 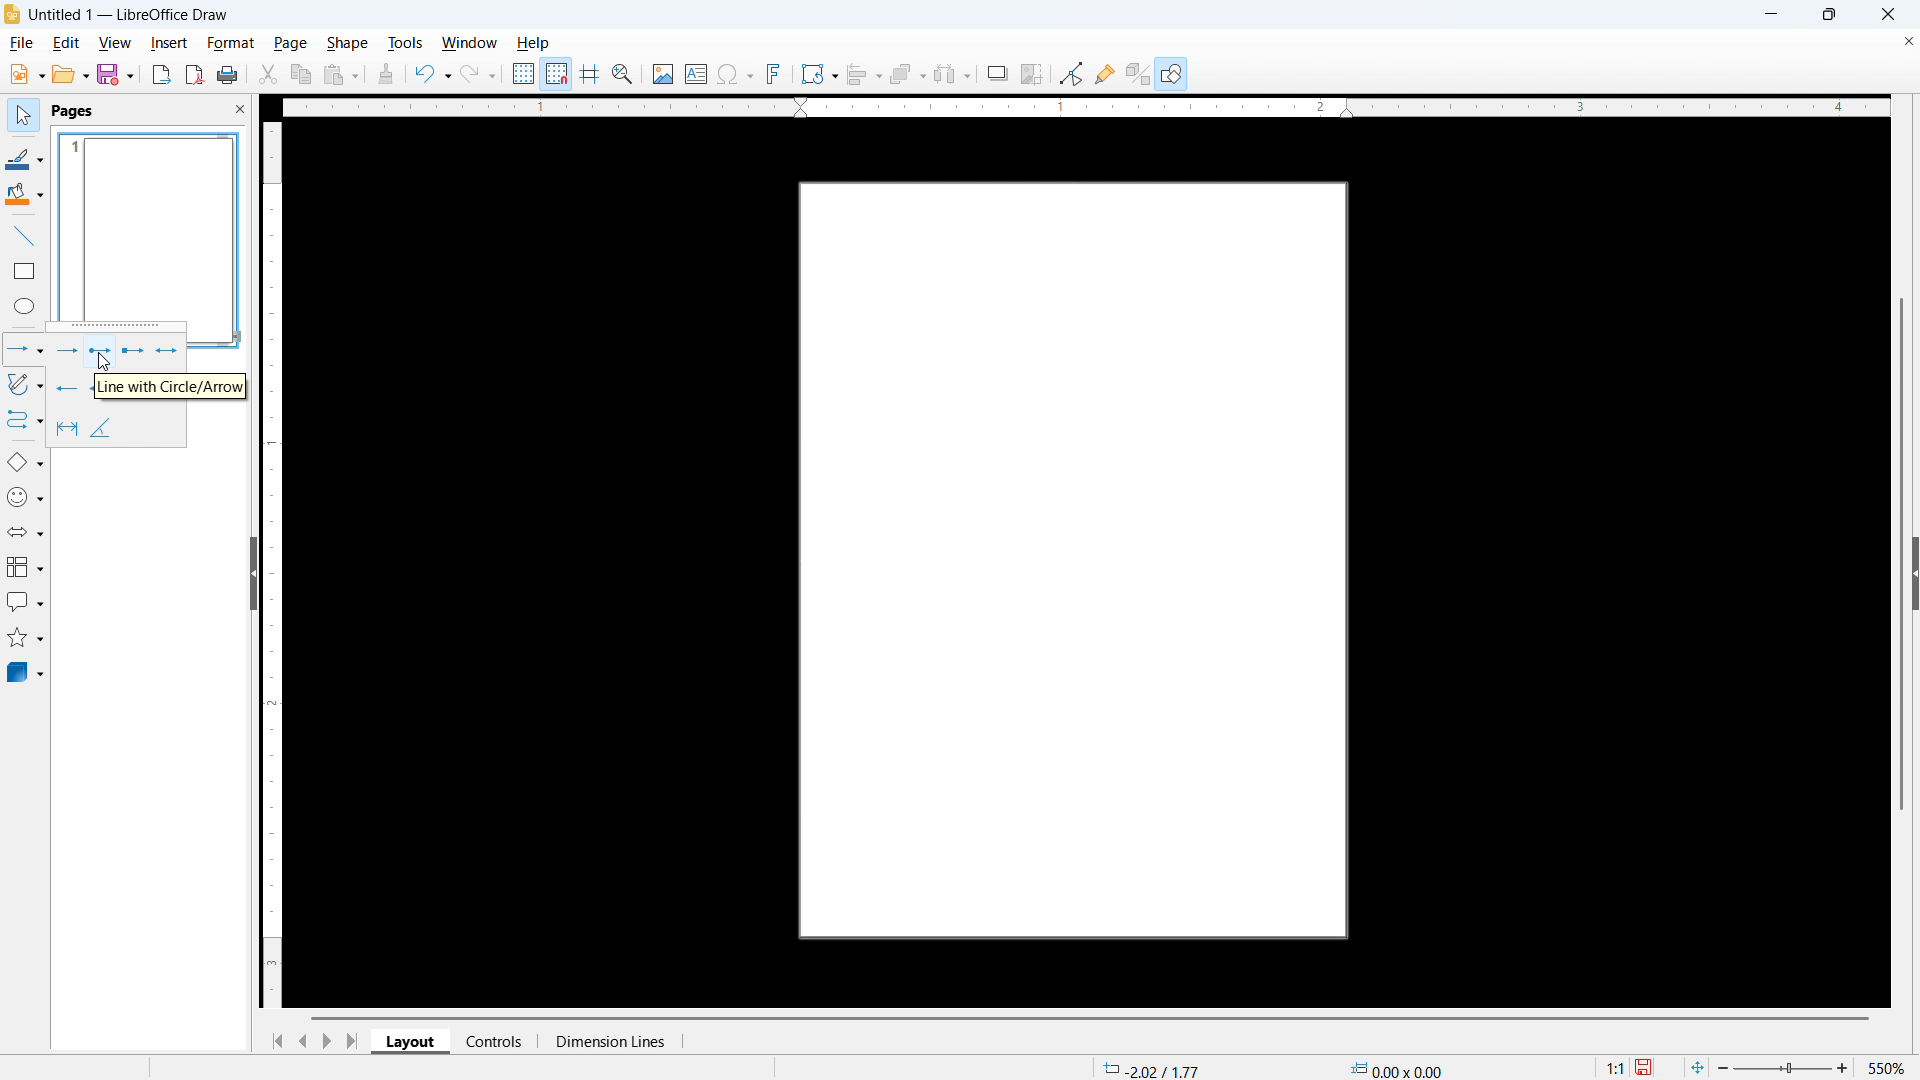 What do you see at coordinates (1902, 554) in the screenshot?
I see `Vertical scroll bar ` at bounding box center [1902, 554].